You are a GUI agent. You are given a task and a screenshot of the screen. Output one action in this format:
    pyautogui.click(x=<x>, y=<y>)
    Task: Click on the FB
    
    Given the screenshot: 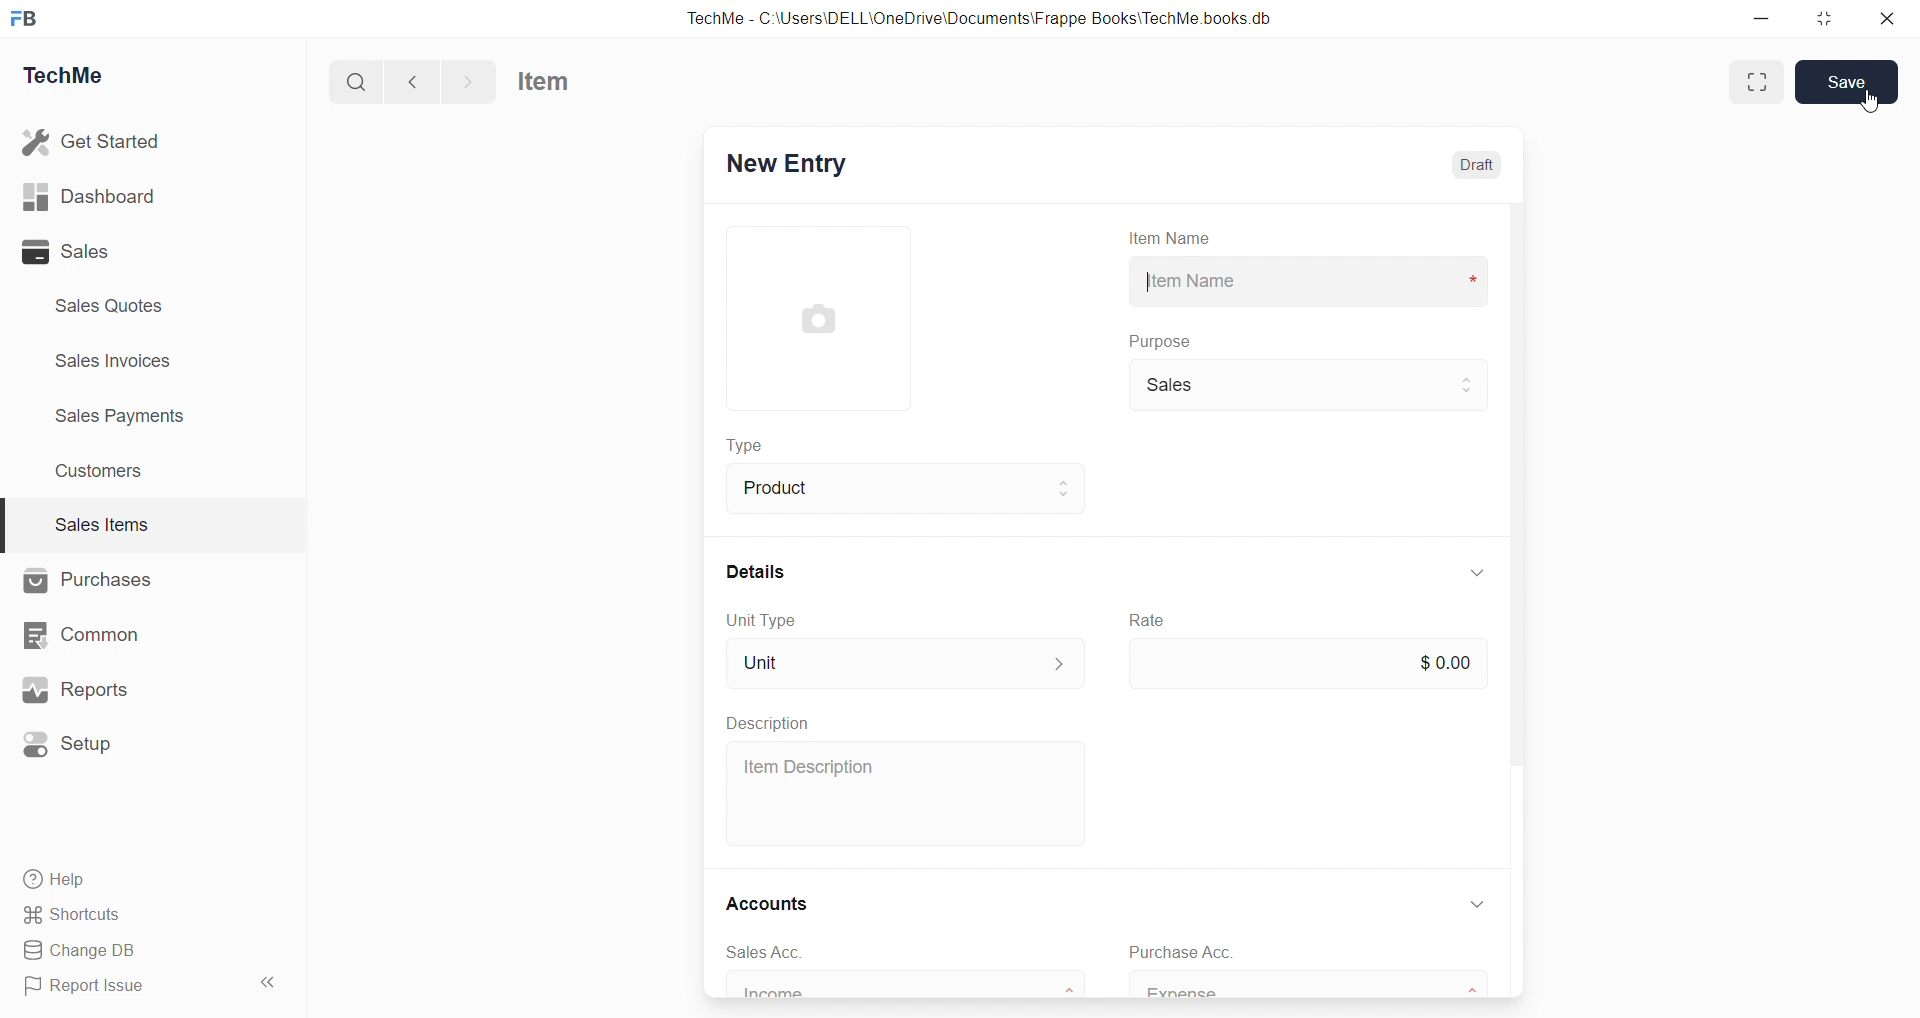 What is the action you would take?
    pyautogui.click(x=28, y=18)
    